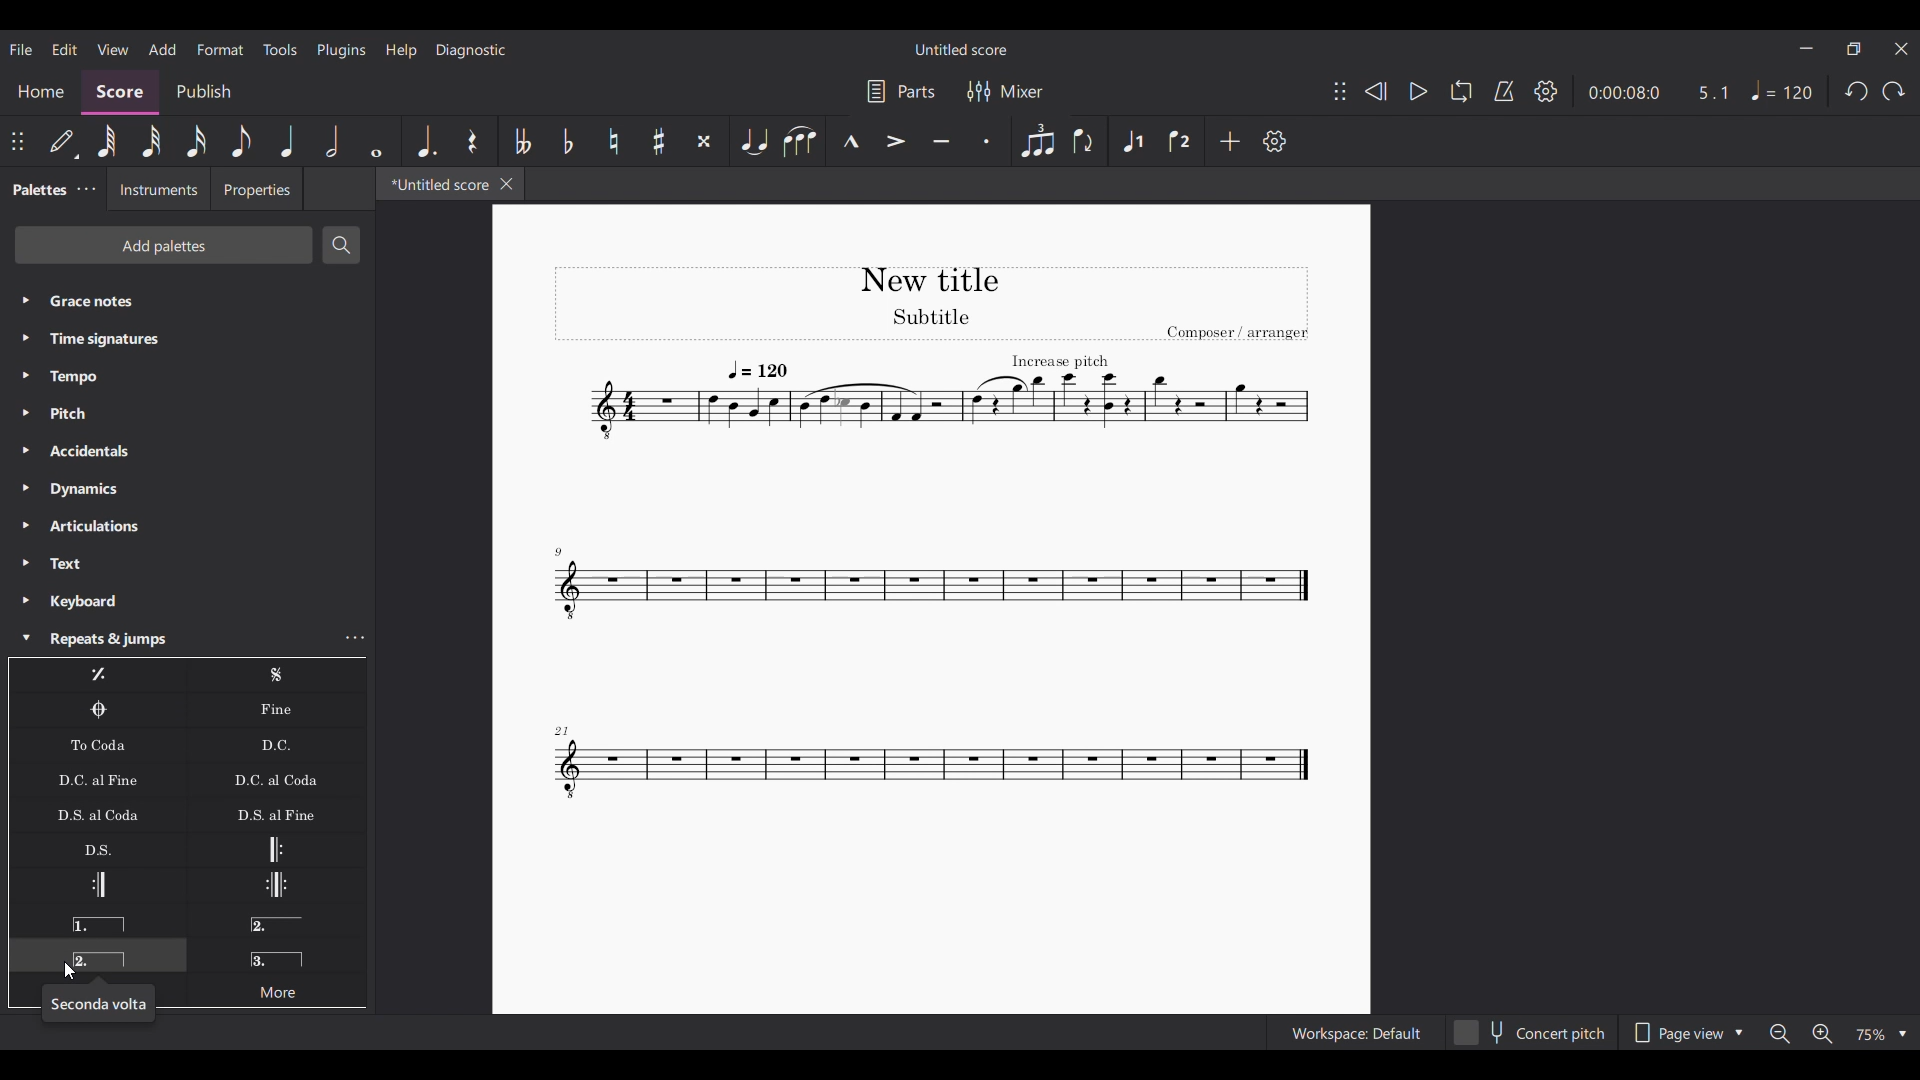  Describe the element at coordinates (188, 526) in the screenshot. I see `Articulations` at that location.